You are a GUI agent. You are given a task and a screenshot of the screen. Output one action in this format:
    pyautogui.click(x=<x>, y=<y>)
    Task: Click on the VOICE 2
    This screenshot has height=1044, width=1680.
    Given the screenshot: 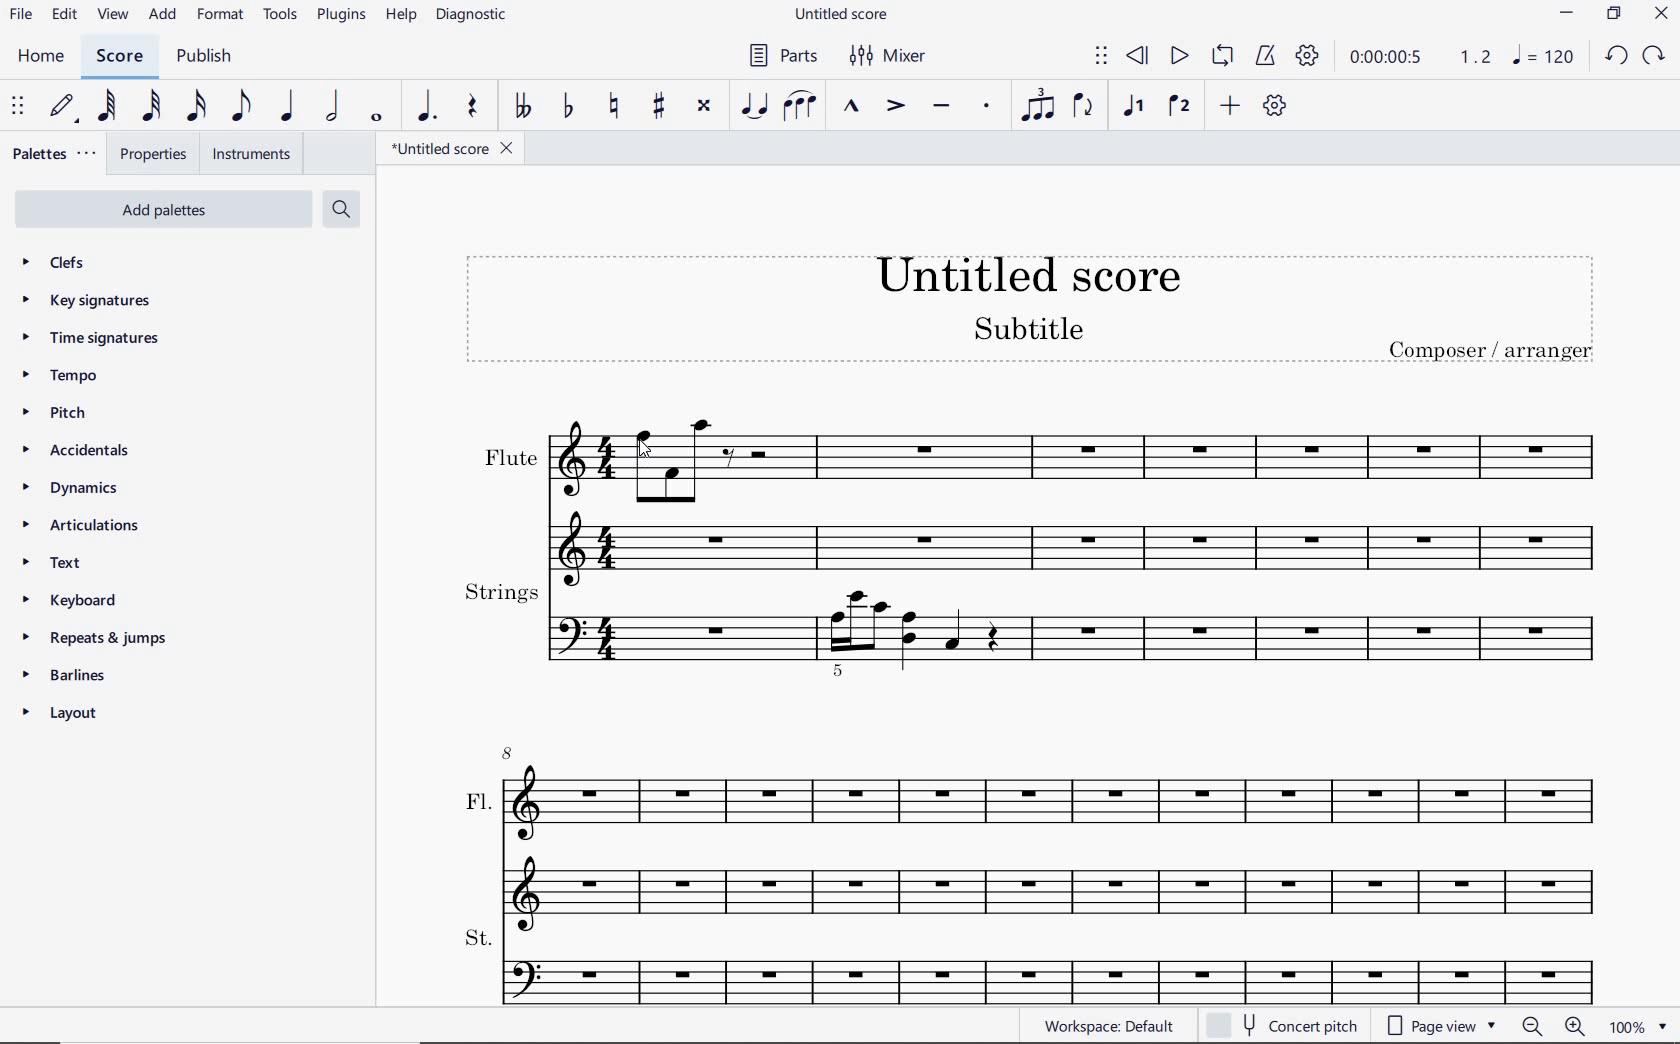 What is the action you would take?
    pyautogui.click(x=1178, y=107)
    